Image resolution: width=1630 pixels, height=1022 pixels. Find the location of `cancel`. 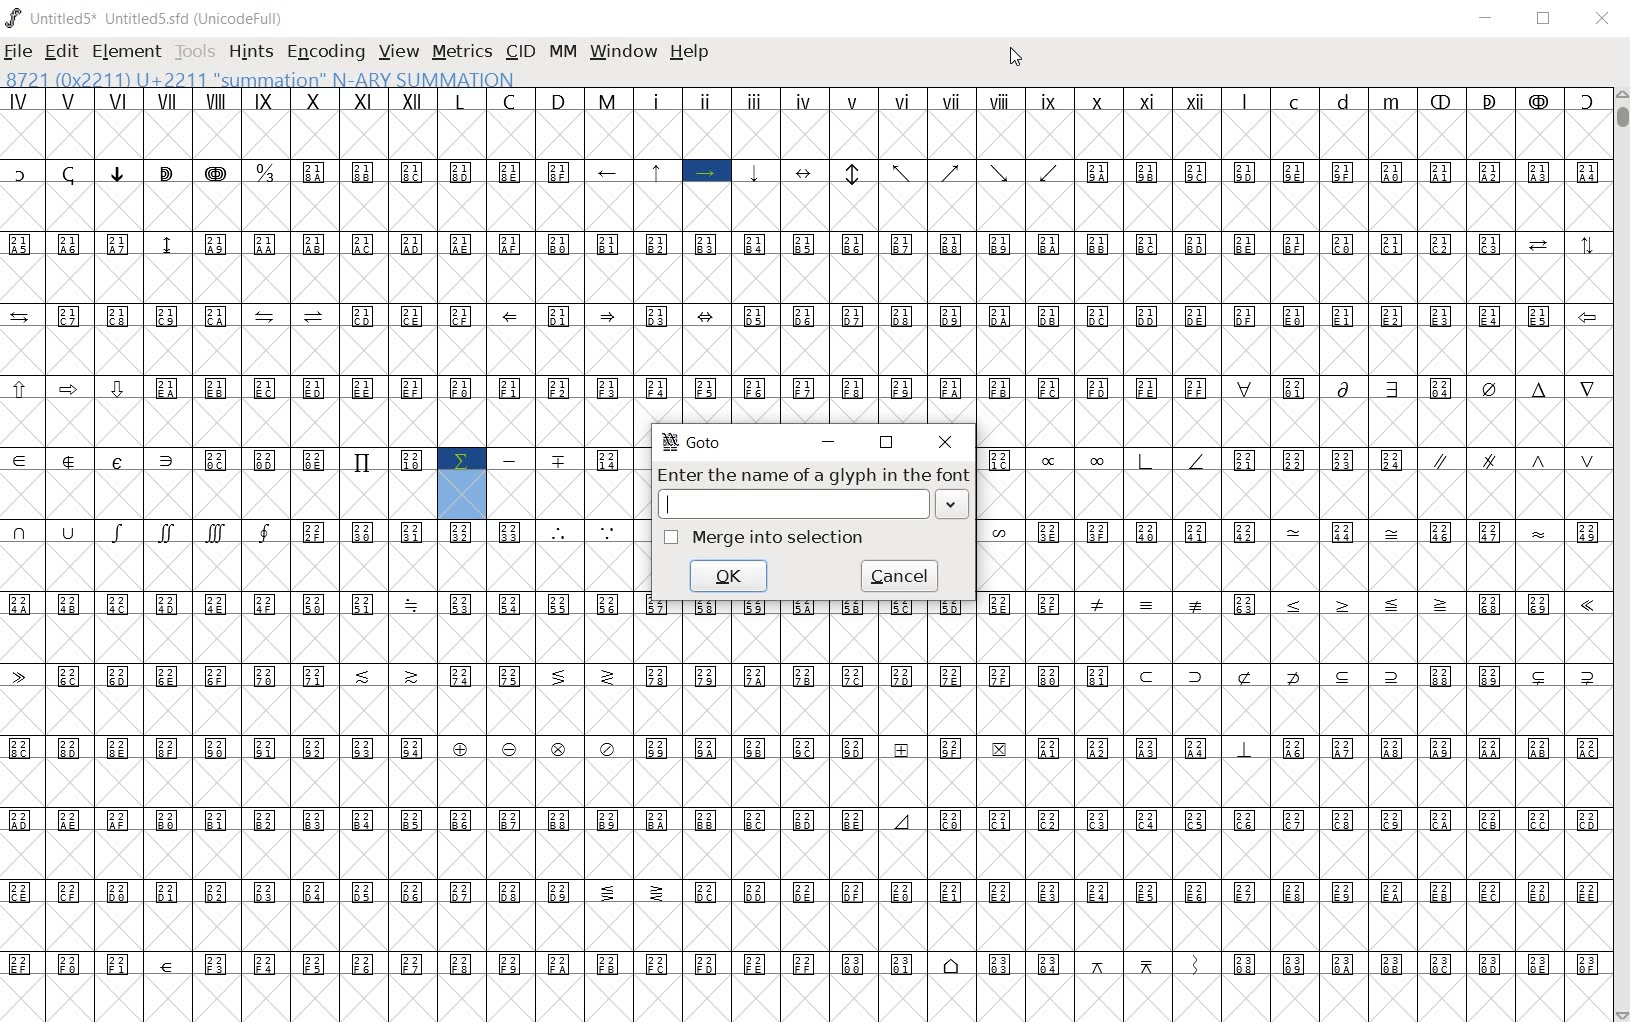

cancel is located at coordinates (896, 576).